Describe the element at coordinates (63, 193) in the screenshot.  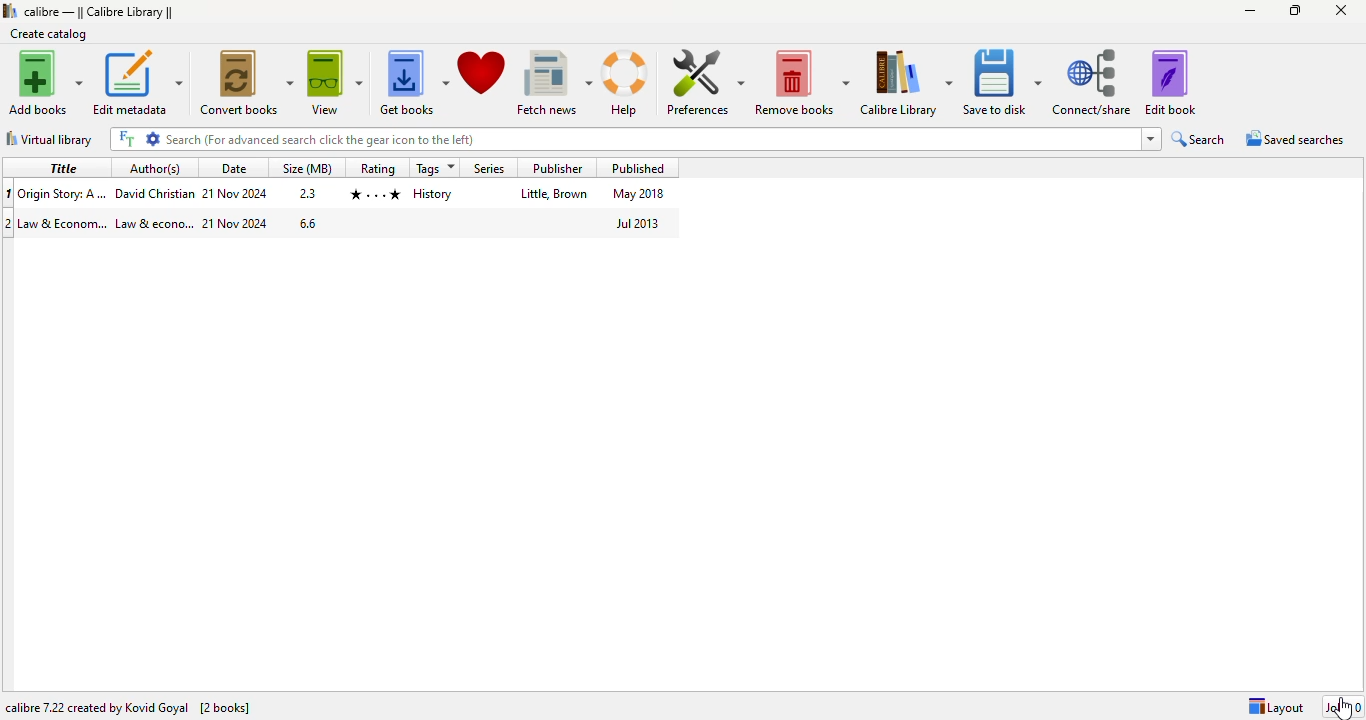
I see `title` at that location.